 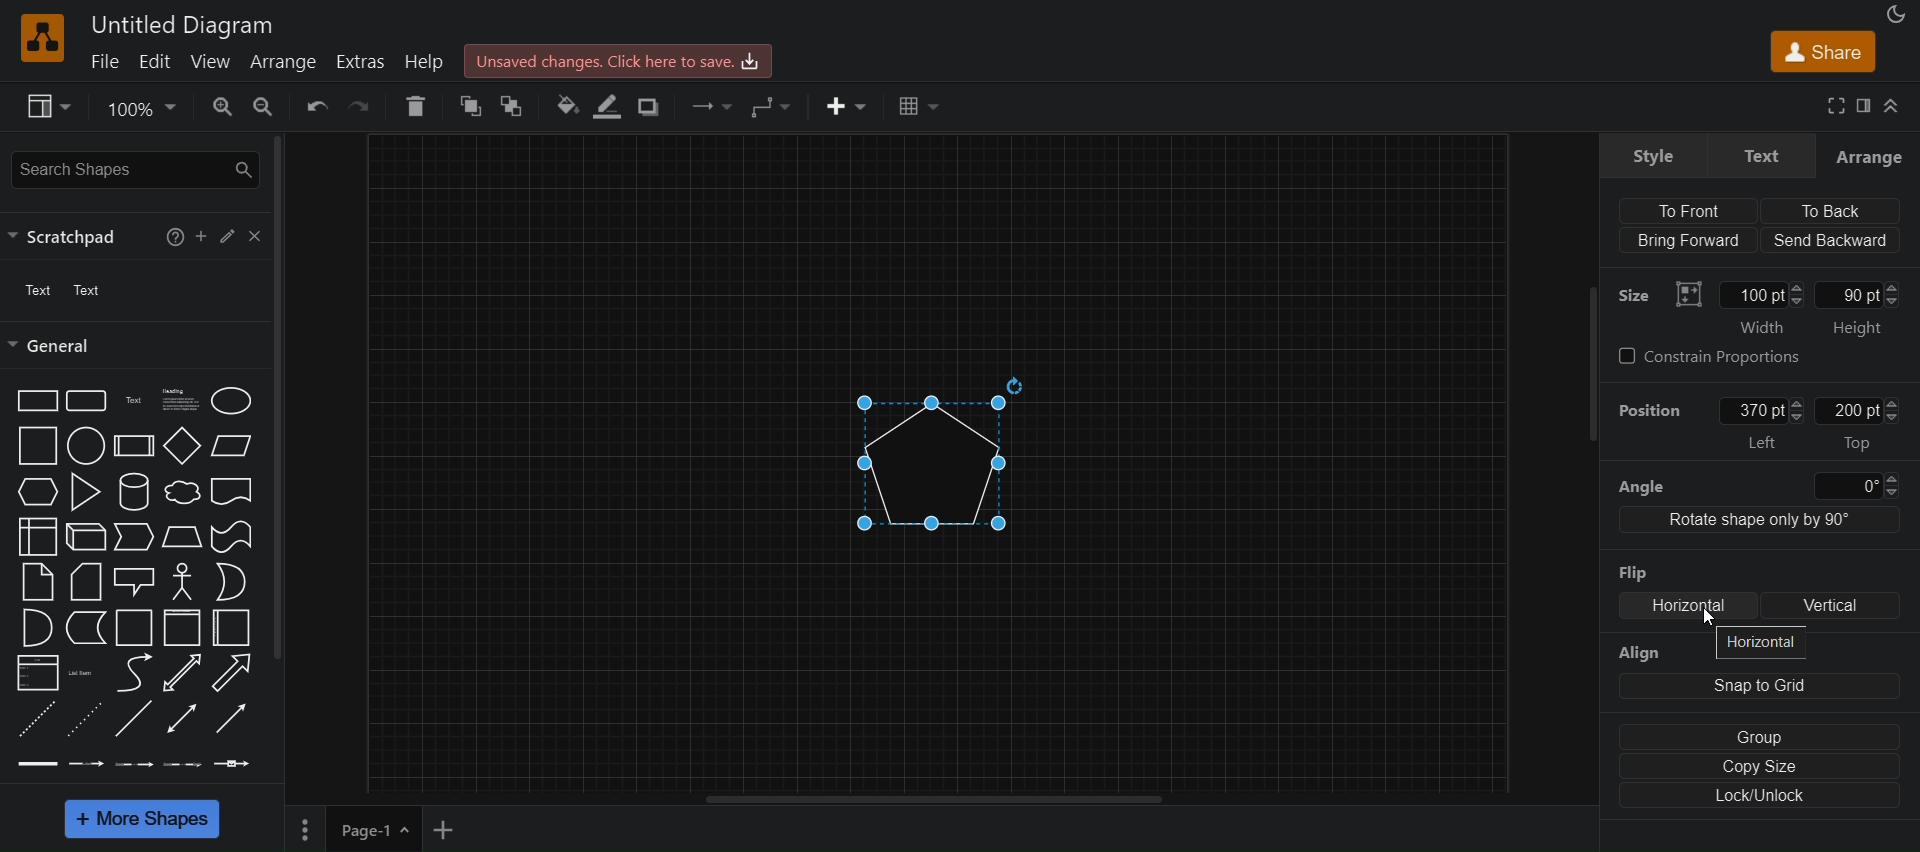 What do you see at coordinates (1688, 240) in the screenshot?
I see `Bring forward` at bounding box center [1688, 240].